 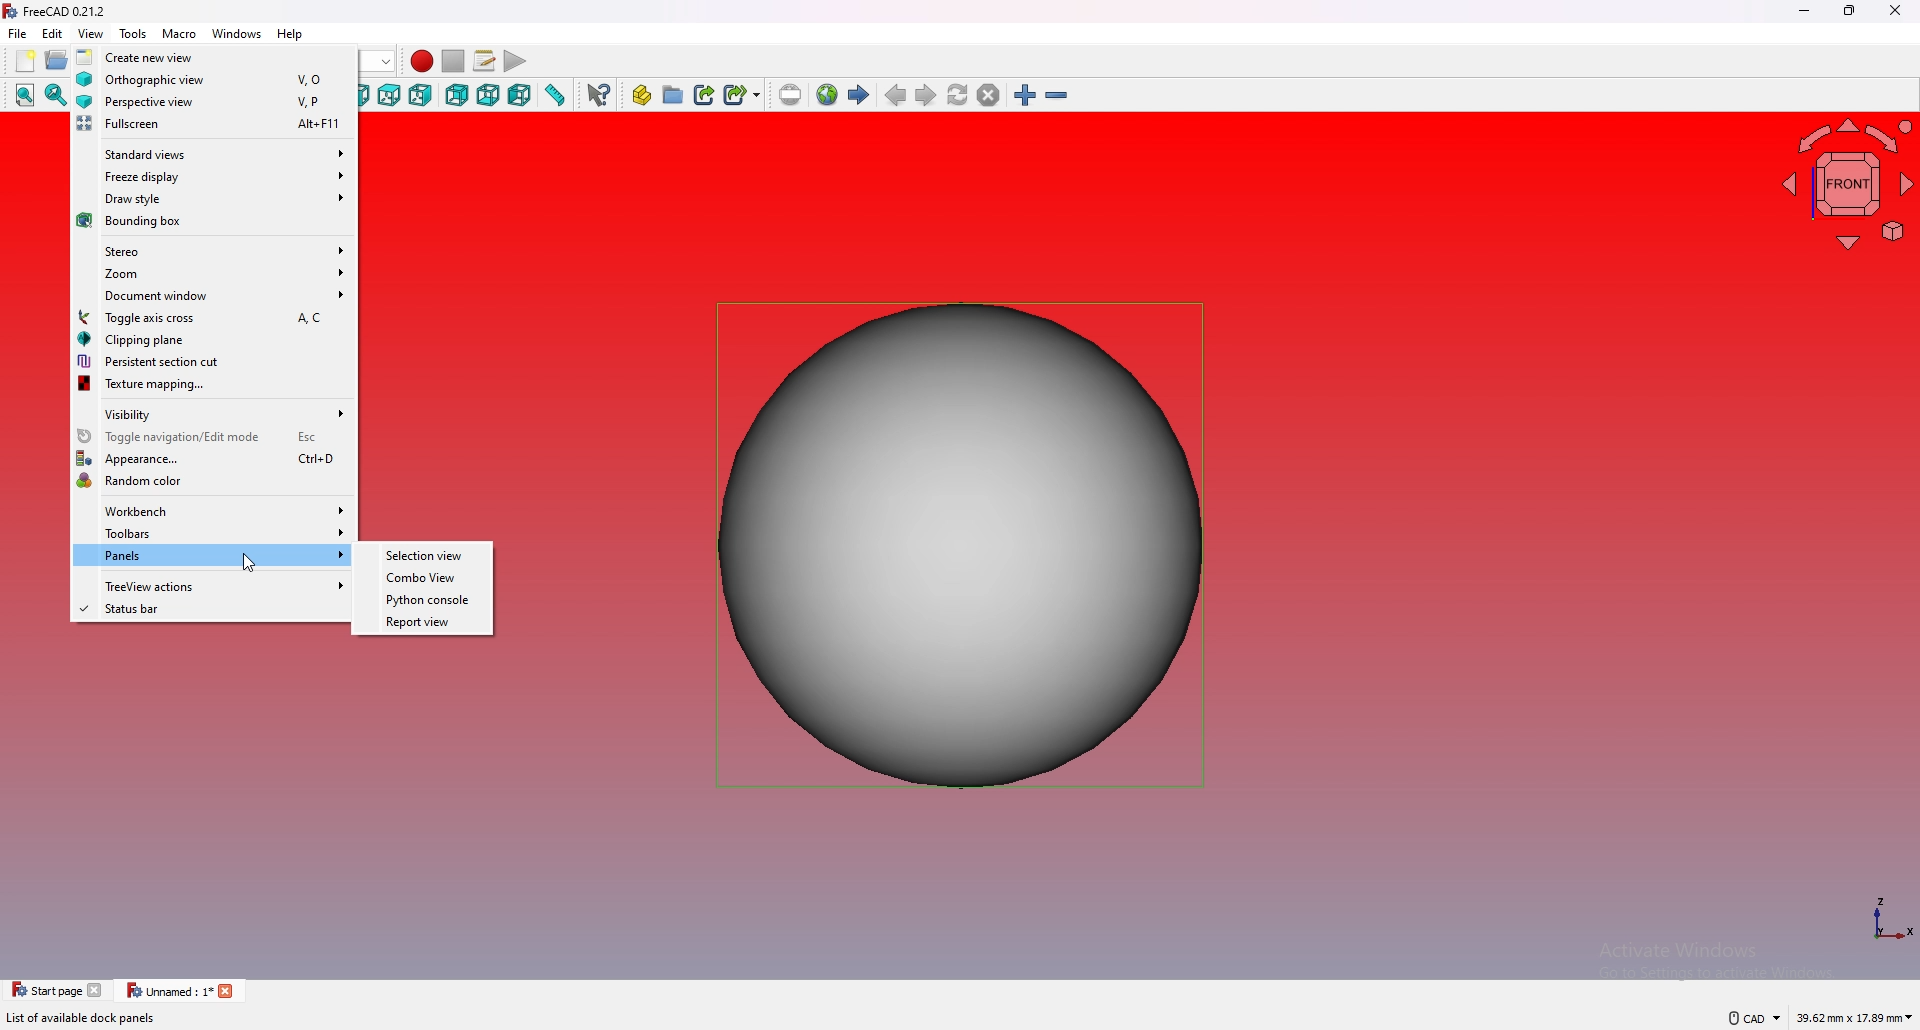 What do you see at coordinates (600, 94) in the screenshot?
I see `whats this` at bounding box center [600, 94].